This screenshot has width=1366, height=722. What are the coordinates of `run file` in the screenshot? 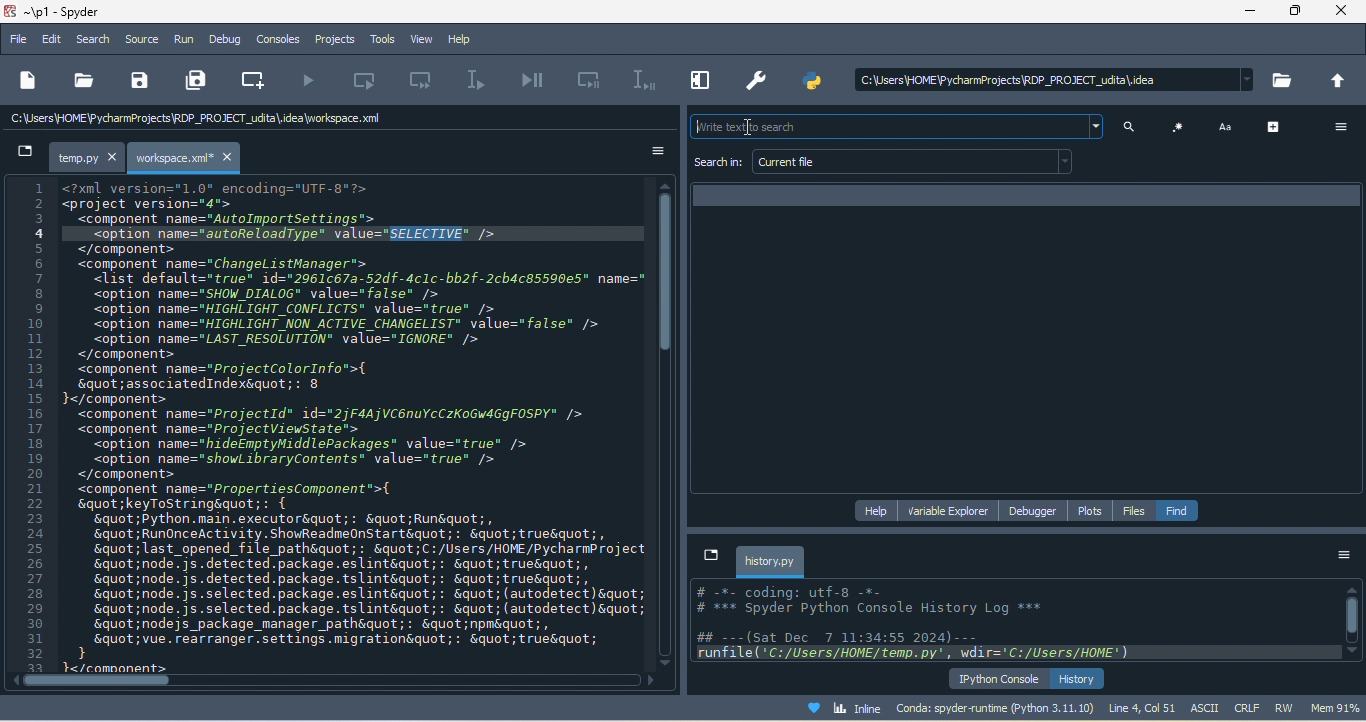 It's located at (312, 81).